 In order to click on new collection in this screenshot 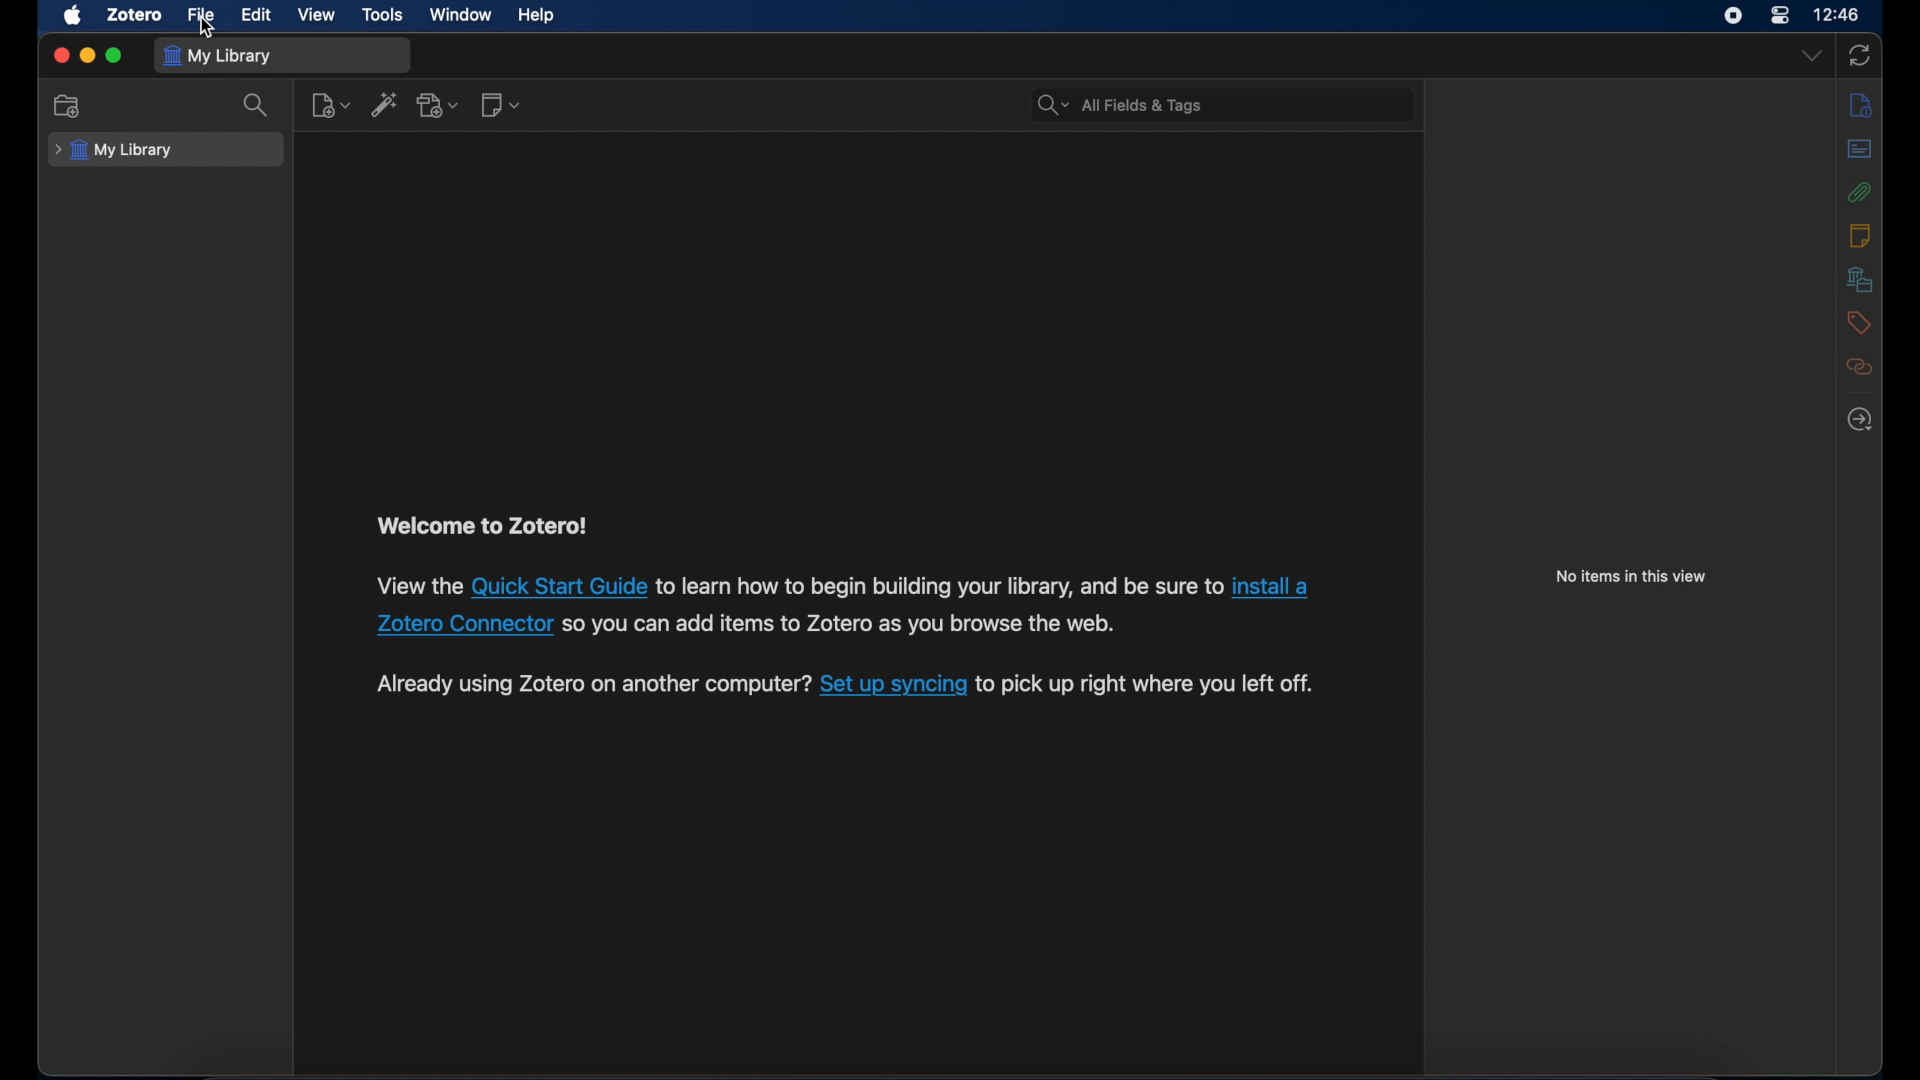, I will do `click(68, 106)`.